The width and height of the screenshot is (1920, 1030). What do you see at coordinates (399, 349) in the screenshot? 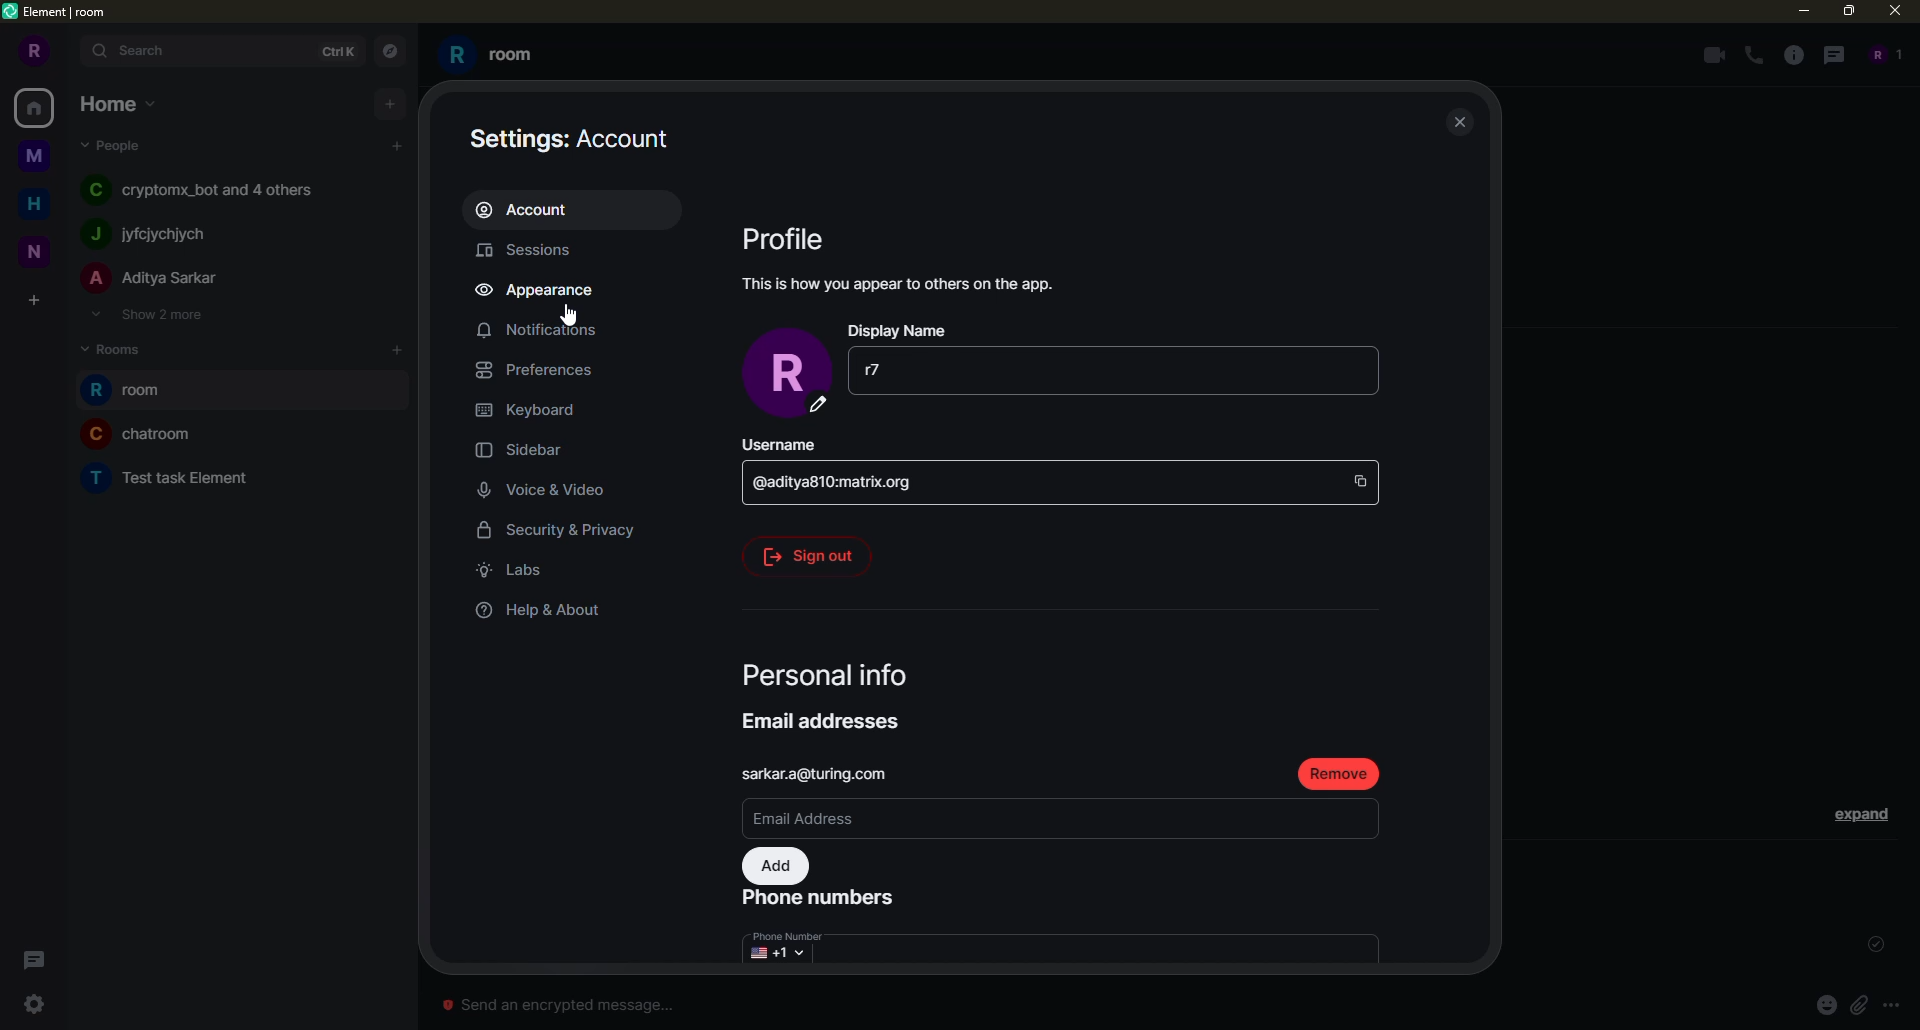
I see `add` at bounding box center [399, 349].